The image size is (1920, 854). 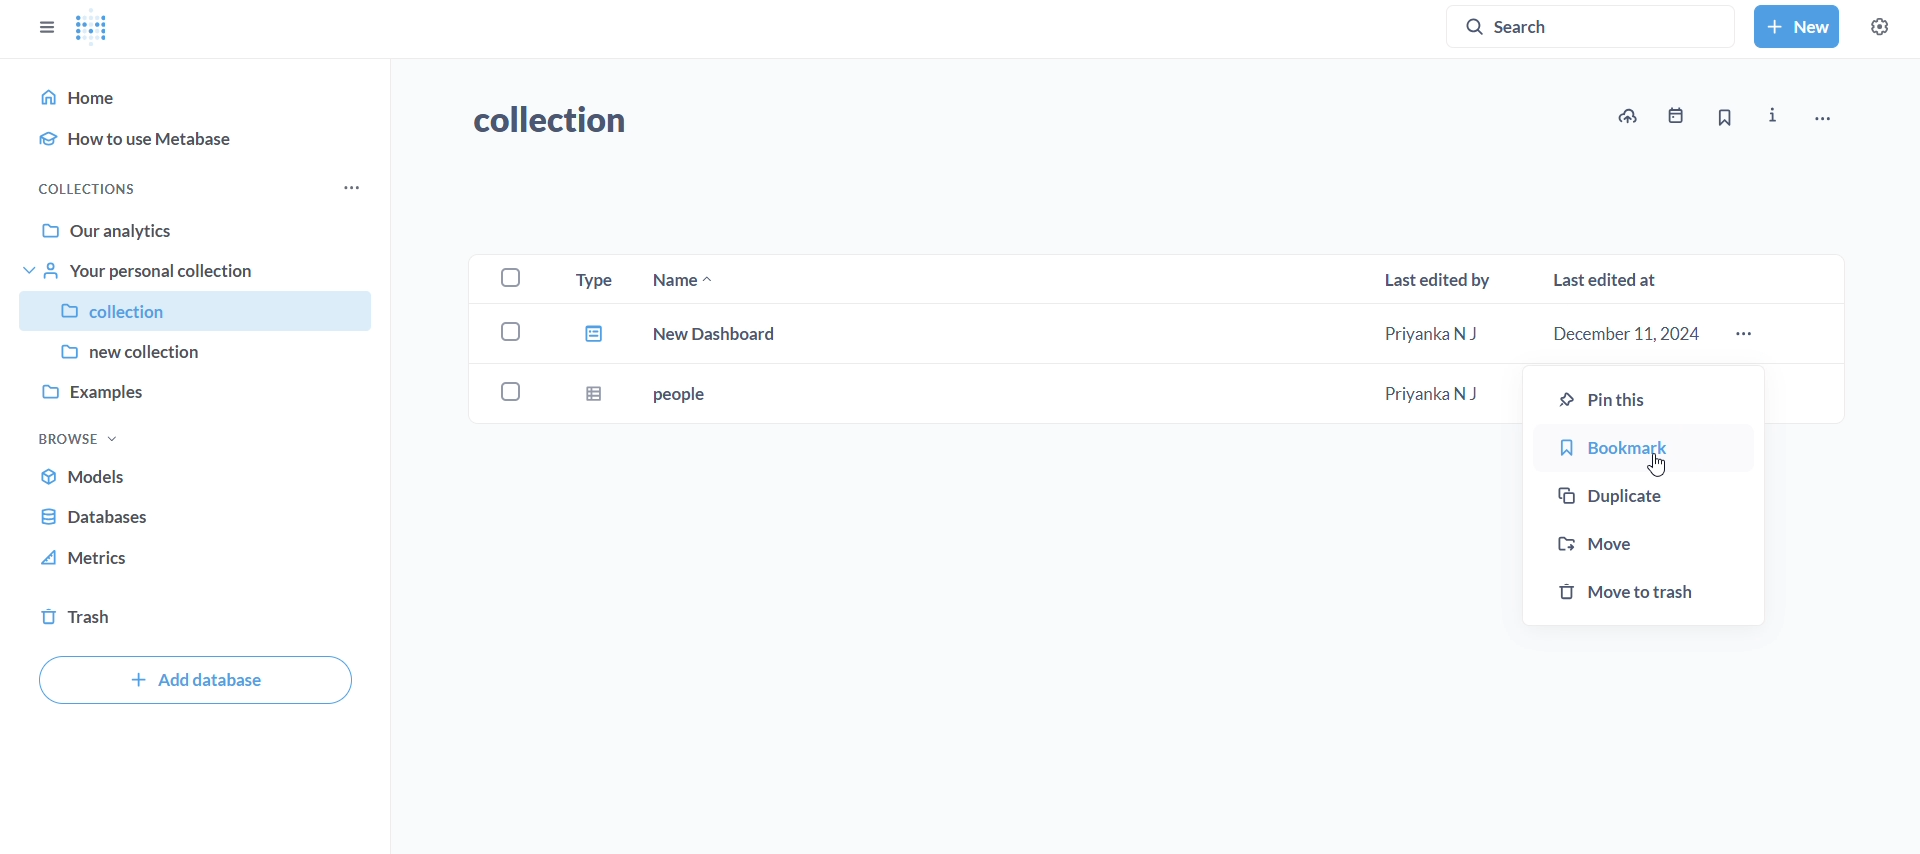 I want to click on search, so click(x=1596, y=25).